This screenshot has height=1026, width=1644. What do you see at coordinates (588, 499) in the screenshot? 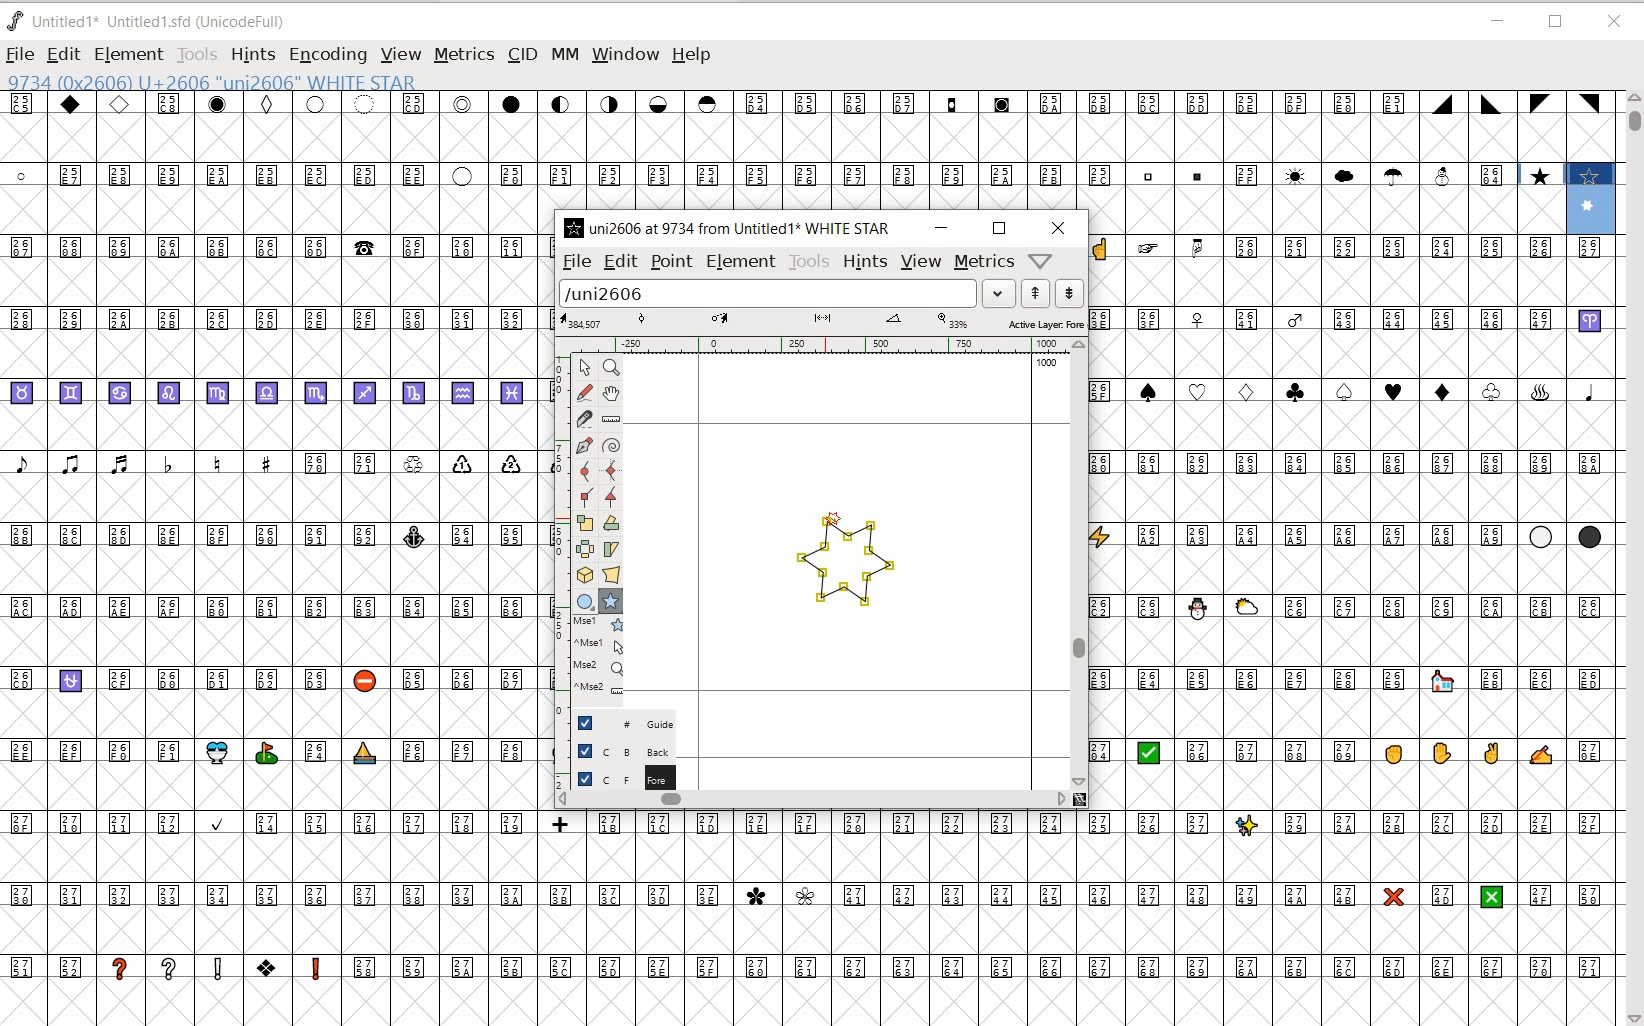
I see `ADD A CORNER POINT` at bounding box center [588, 499].